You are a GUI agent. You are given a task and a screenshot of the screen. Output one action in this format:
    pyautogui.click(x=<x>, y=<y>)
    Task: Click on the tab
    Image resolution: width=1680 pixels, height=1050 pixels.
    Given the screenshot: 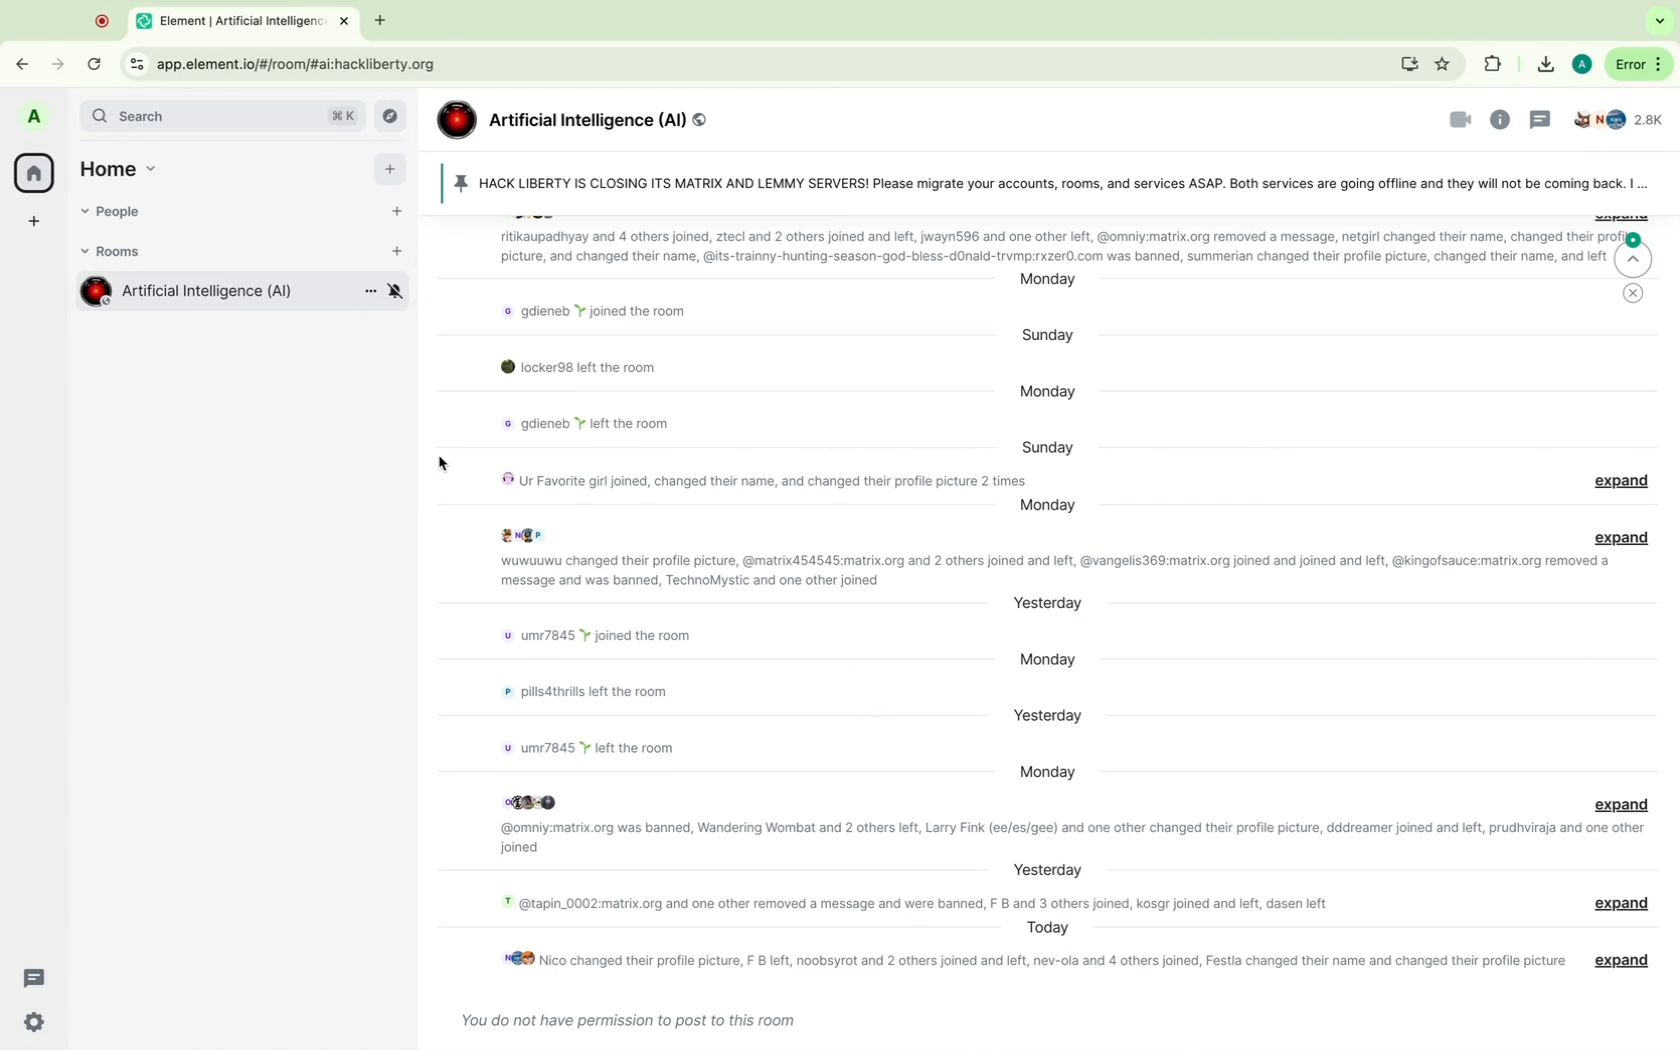 What is the action you would take?
    pyautogui.click(x=233, y=22)
    